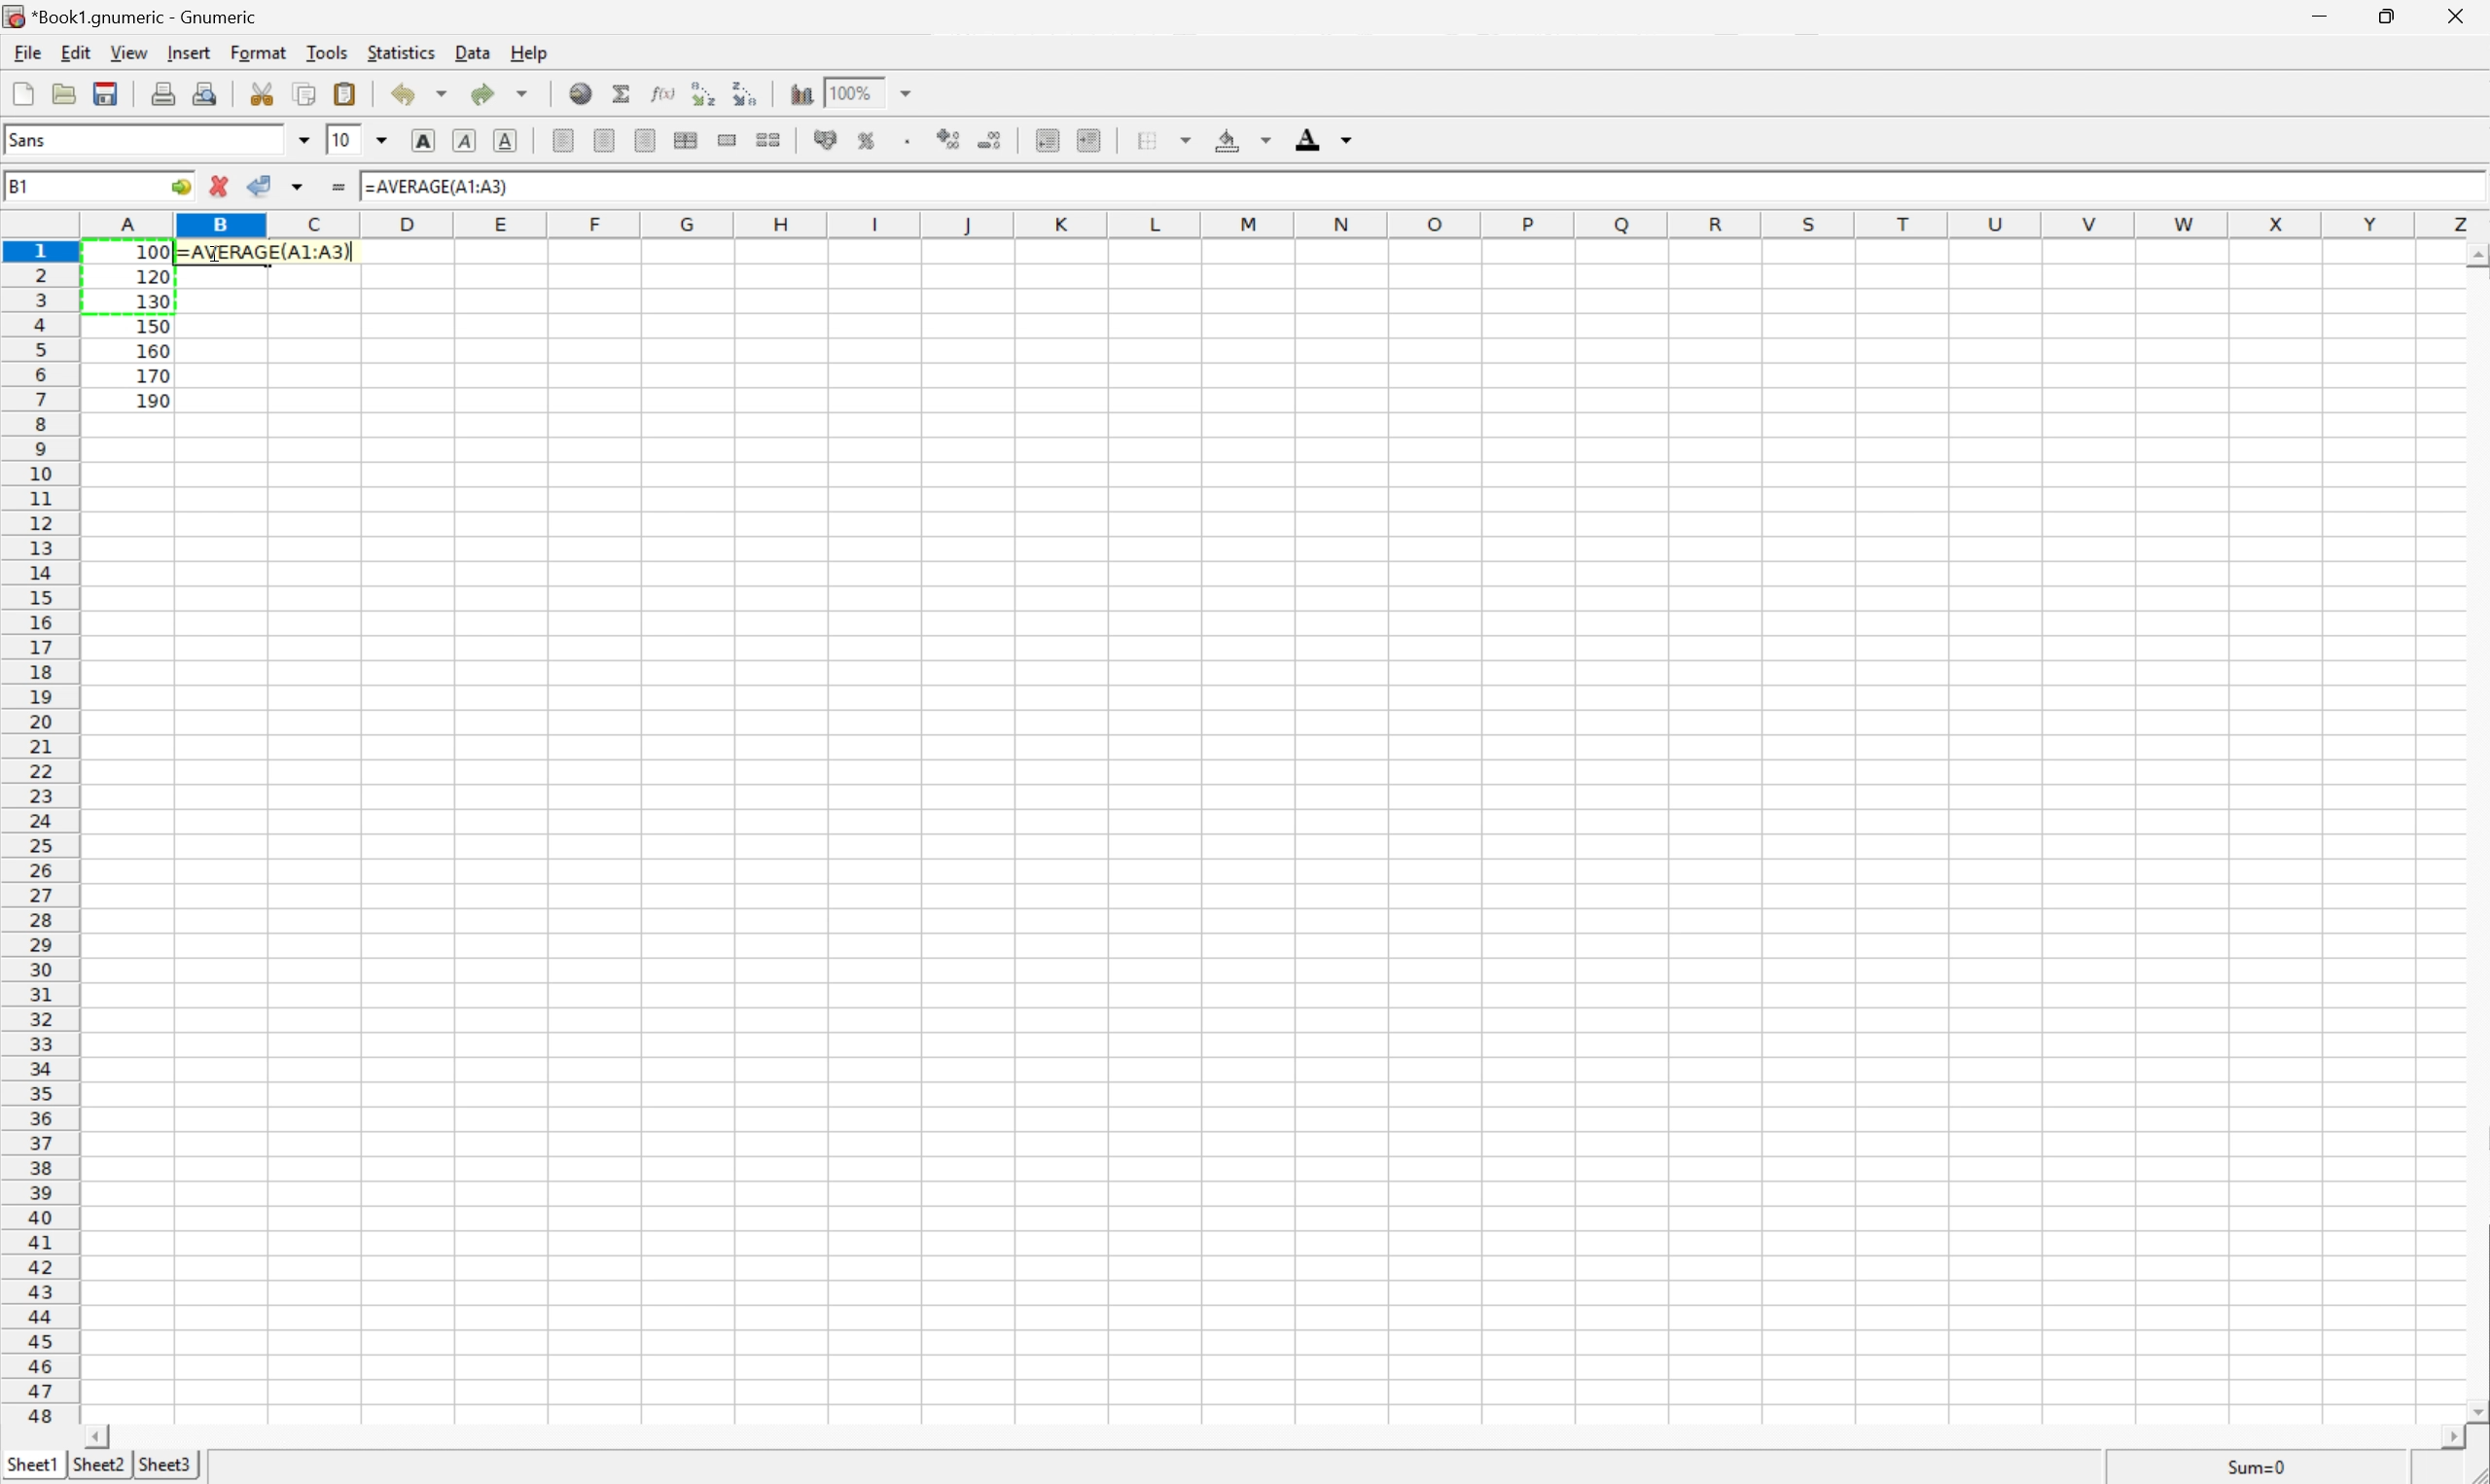 This screenshot has width=2490, height=1484. What do you see at coordinates (170, 1466) in the screenshot?
I see `Sheet3` at bounding box center [170, 1466].